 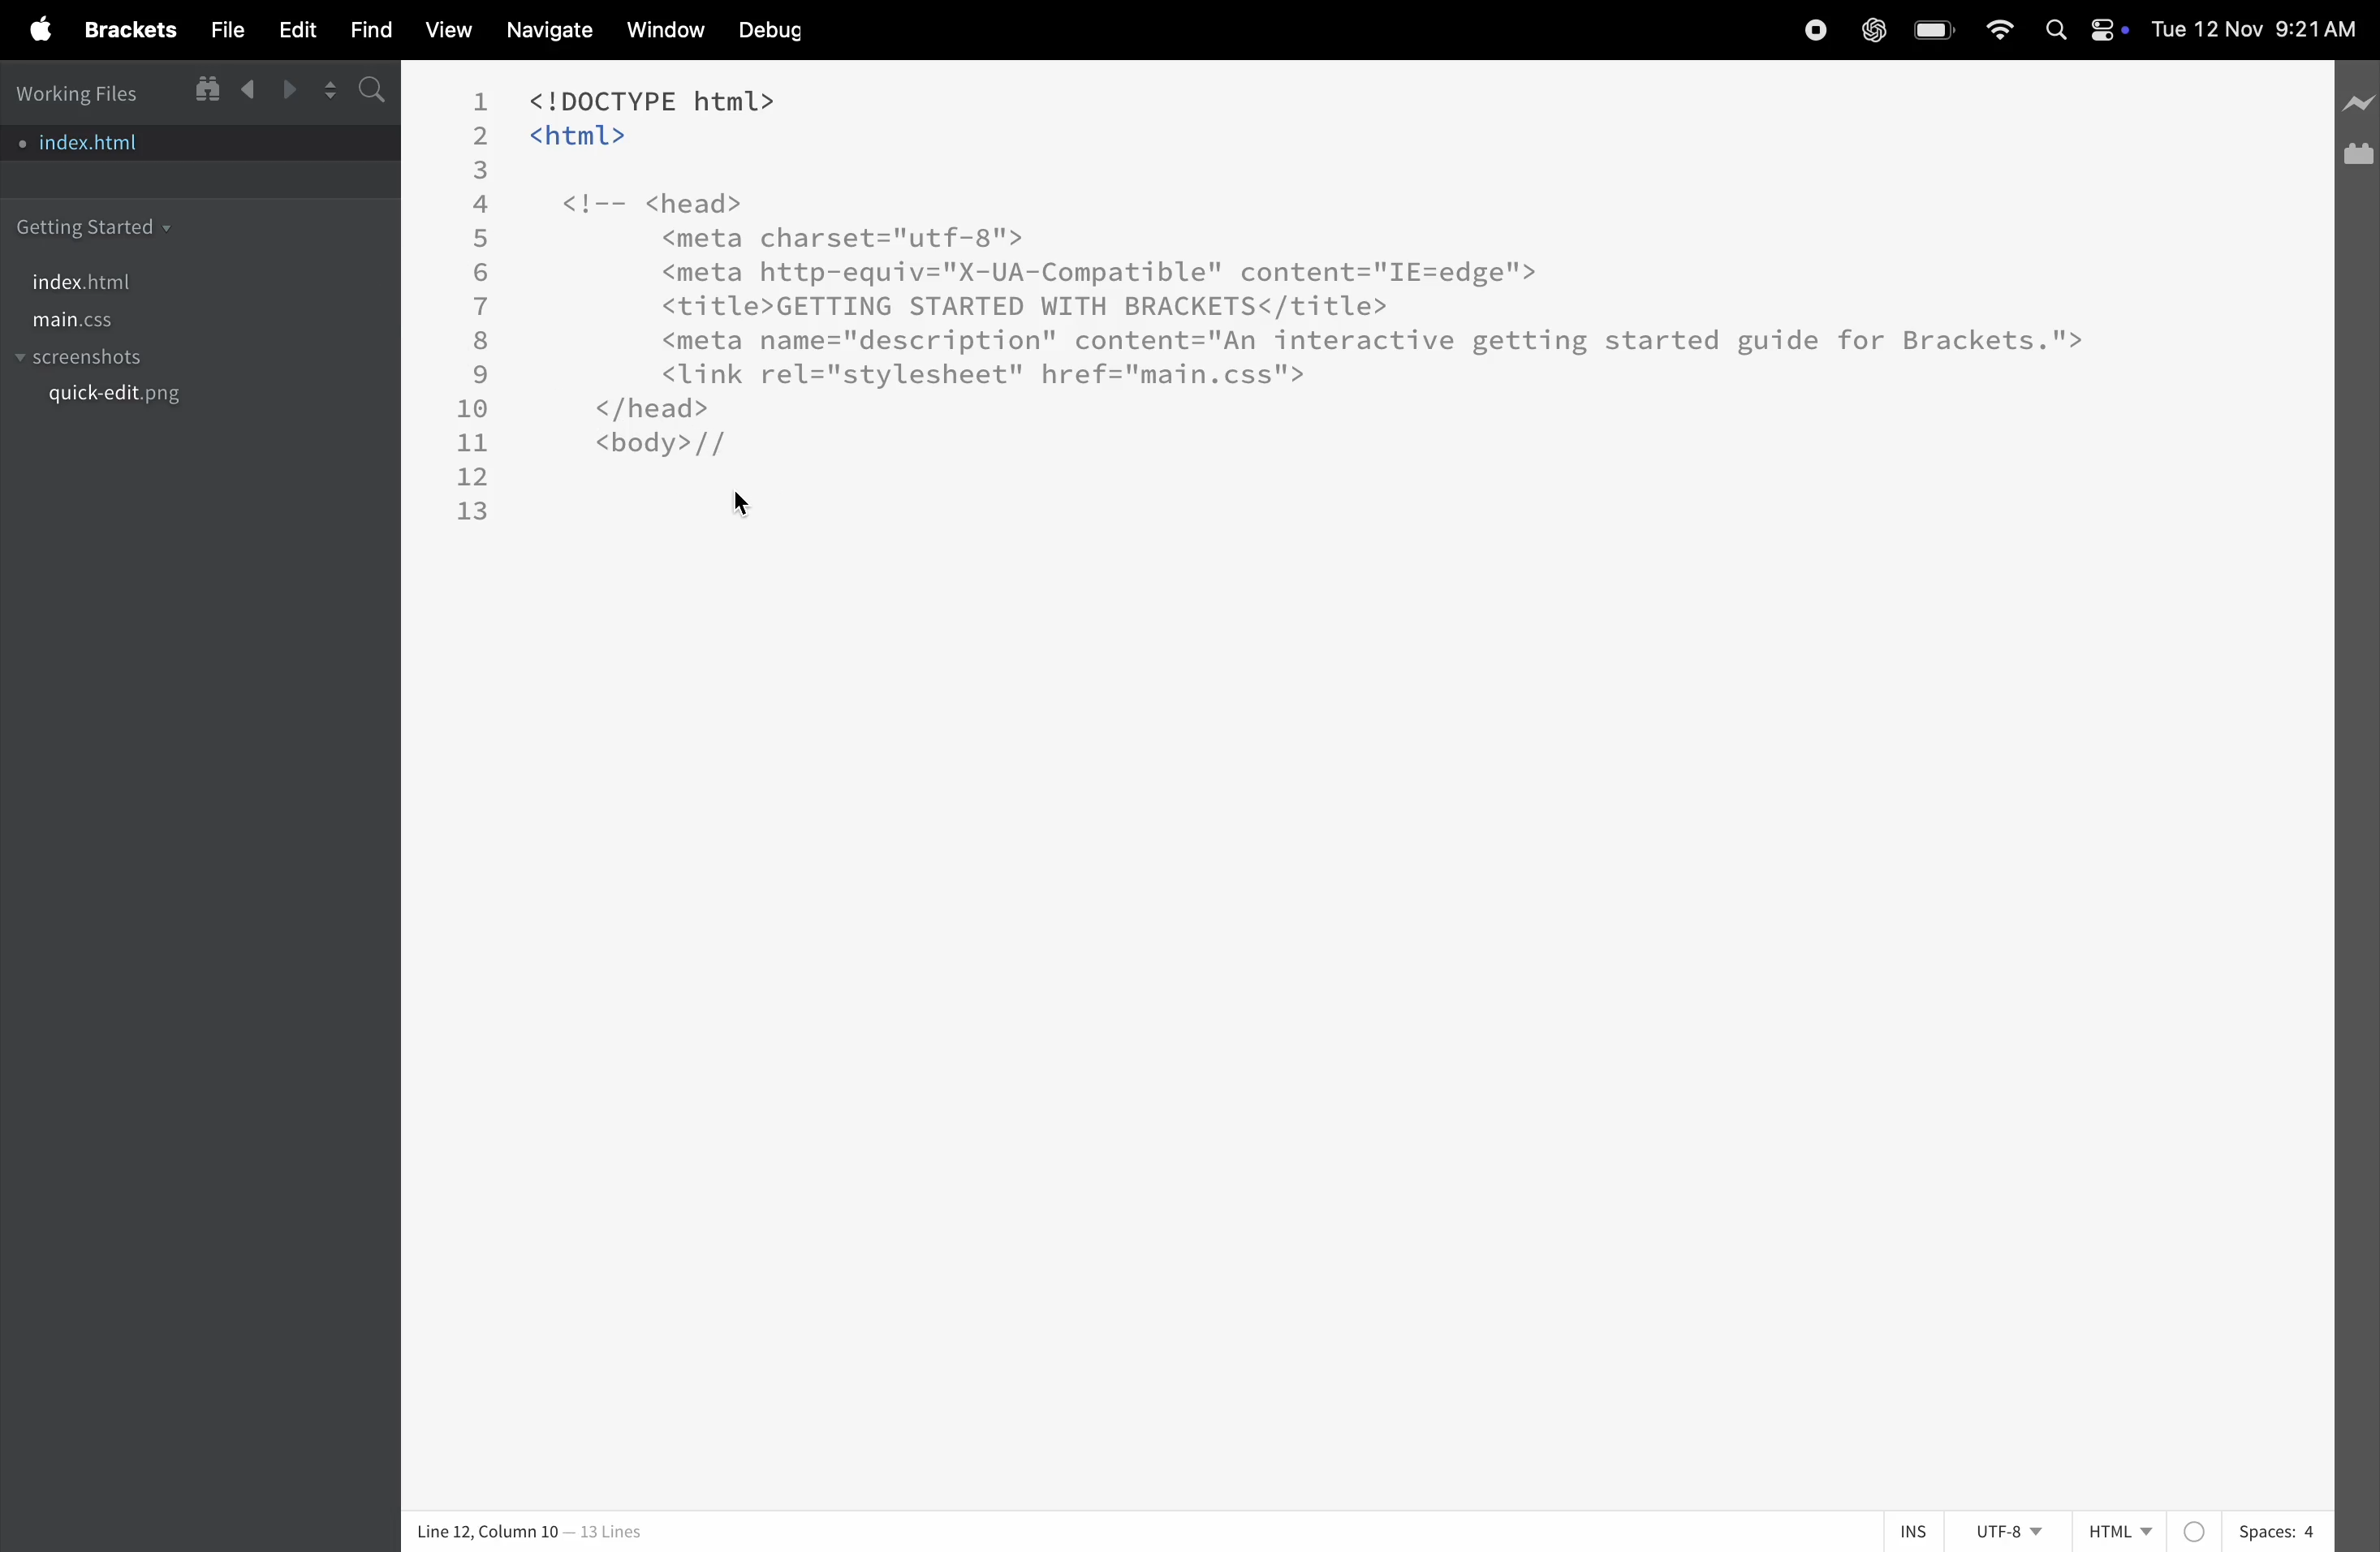 What do you see at coordinates (1869, 30) in the screenshot?
I see `chatgpt` at bounding box center [1869, 30].